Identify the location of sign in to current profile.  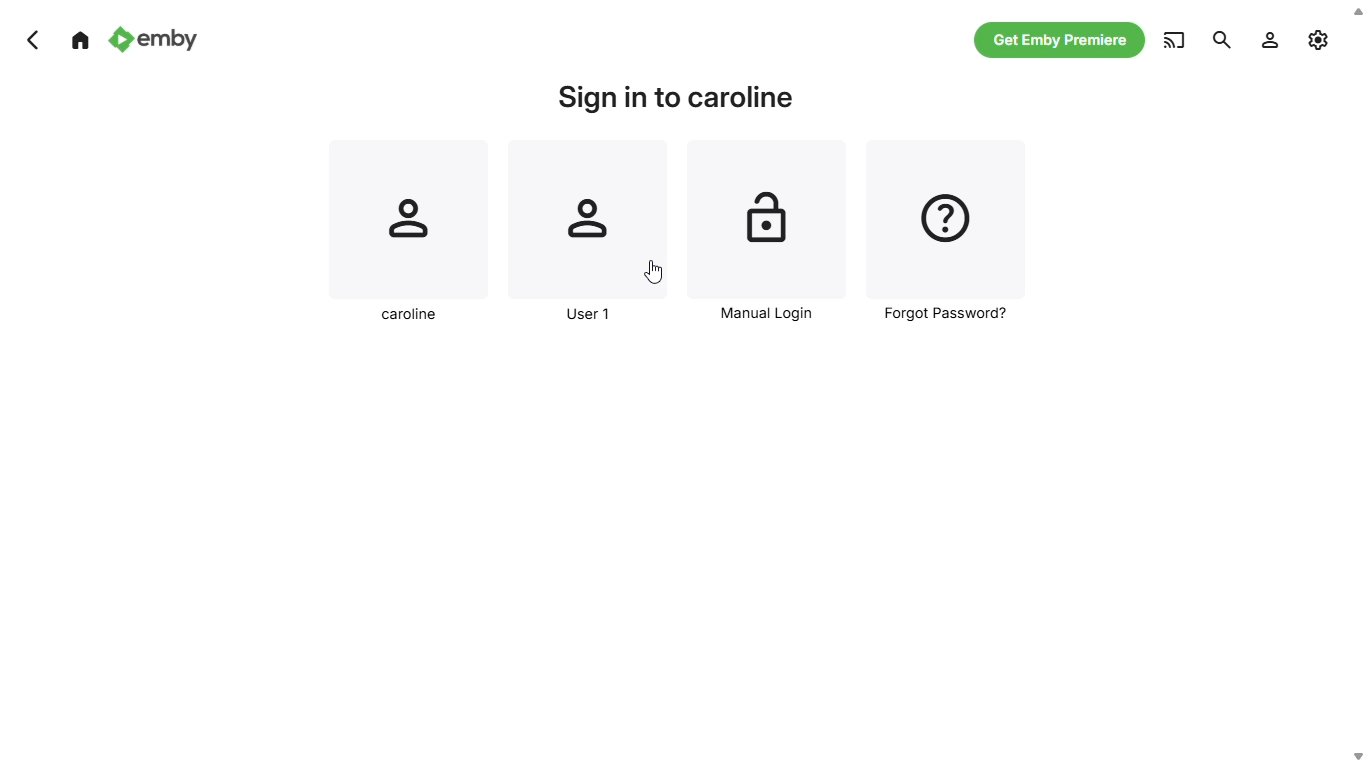
(679, 99).